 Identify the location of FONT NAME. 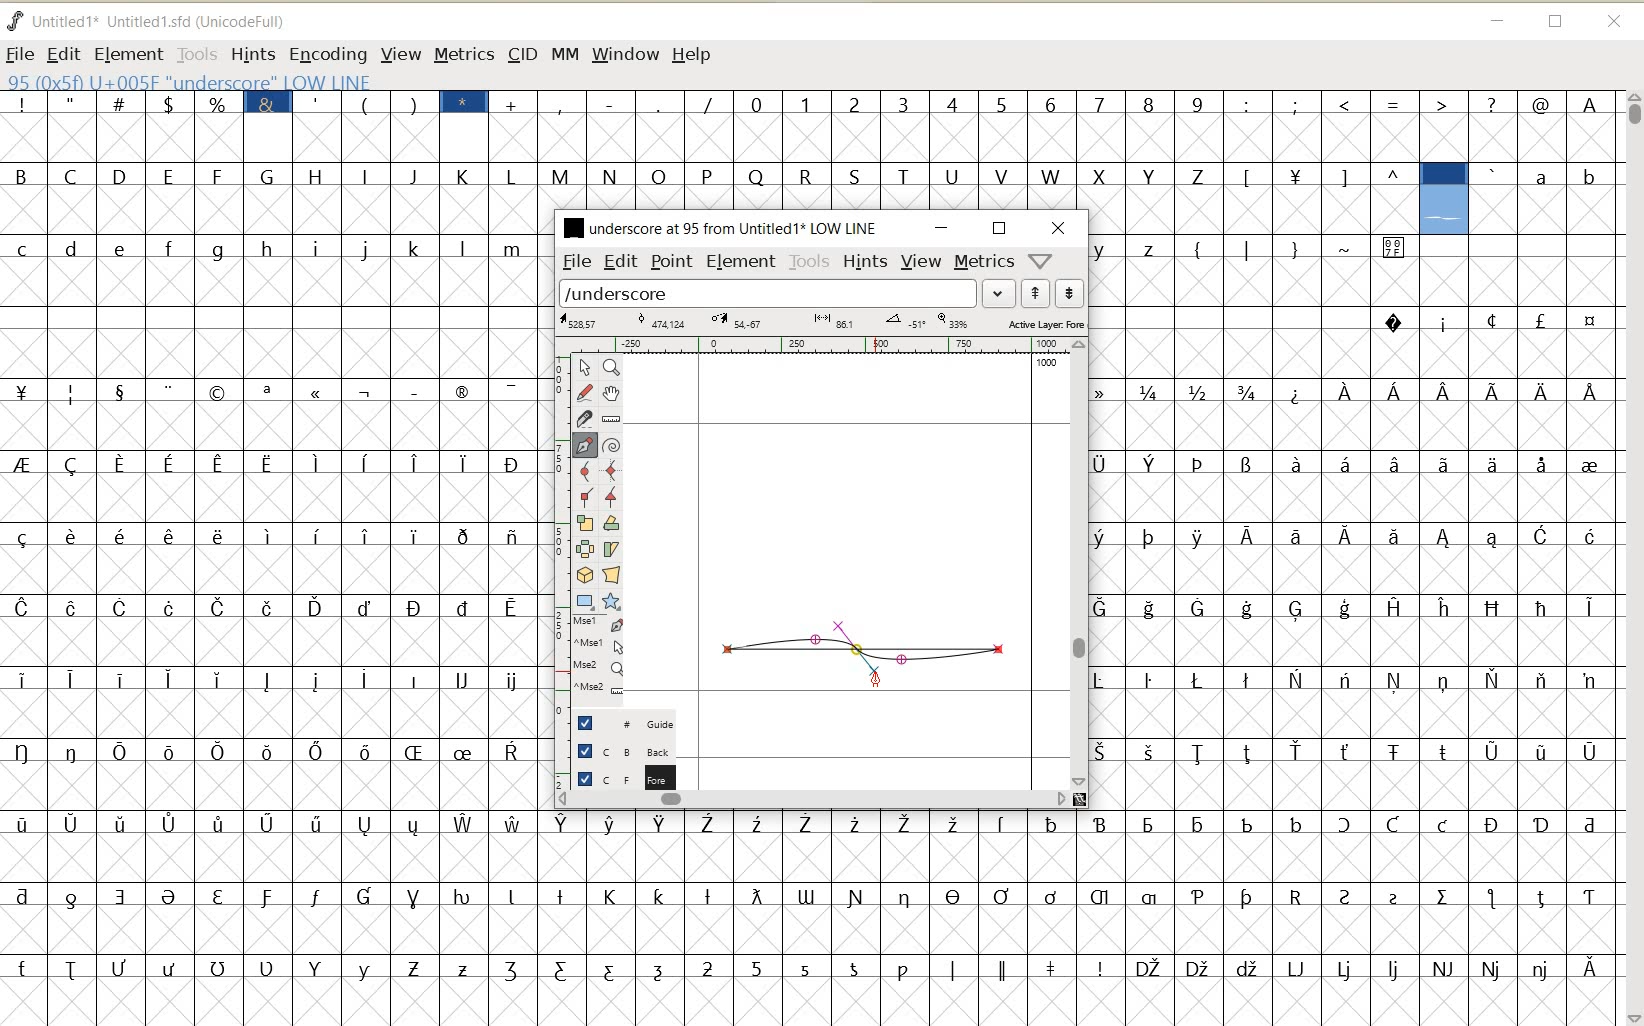
(163, 21).